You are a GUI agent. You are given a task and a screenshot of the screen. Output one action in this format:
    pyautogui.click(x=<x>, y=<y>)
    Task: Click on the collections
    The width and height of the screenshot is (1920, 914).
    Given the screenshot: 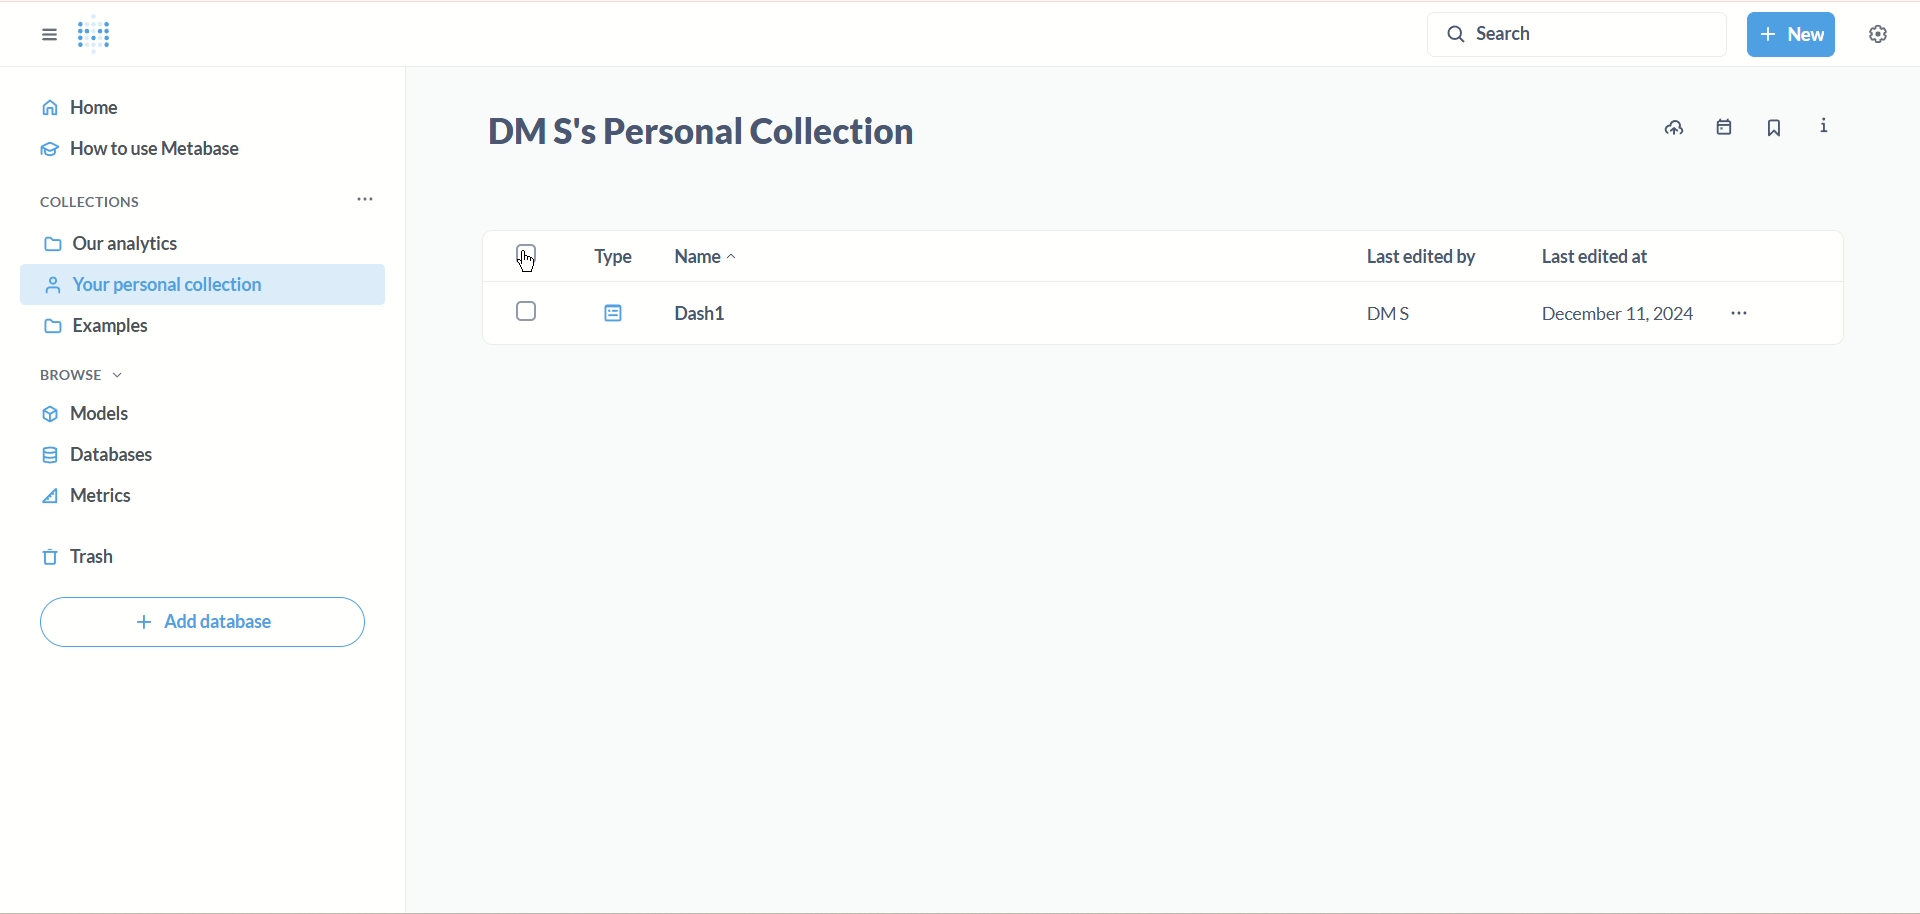 What is the action you would take?
    pyautogui.click(x=92, y=202)
    